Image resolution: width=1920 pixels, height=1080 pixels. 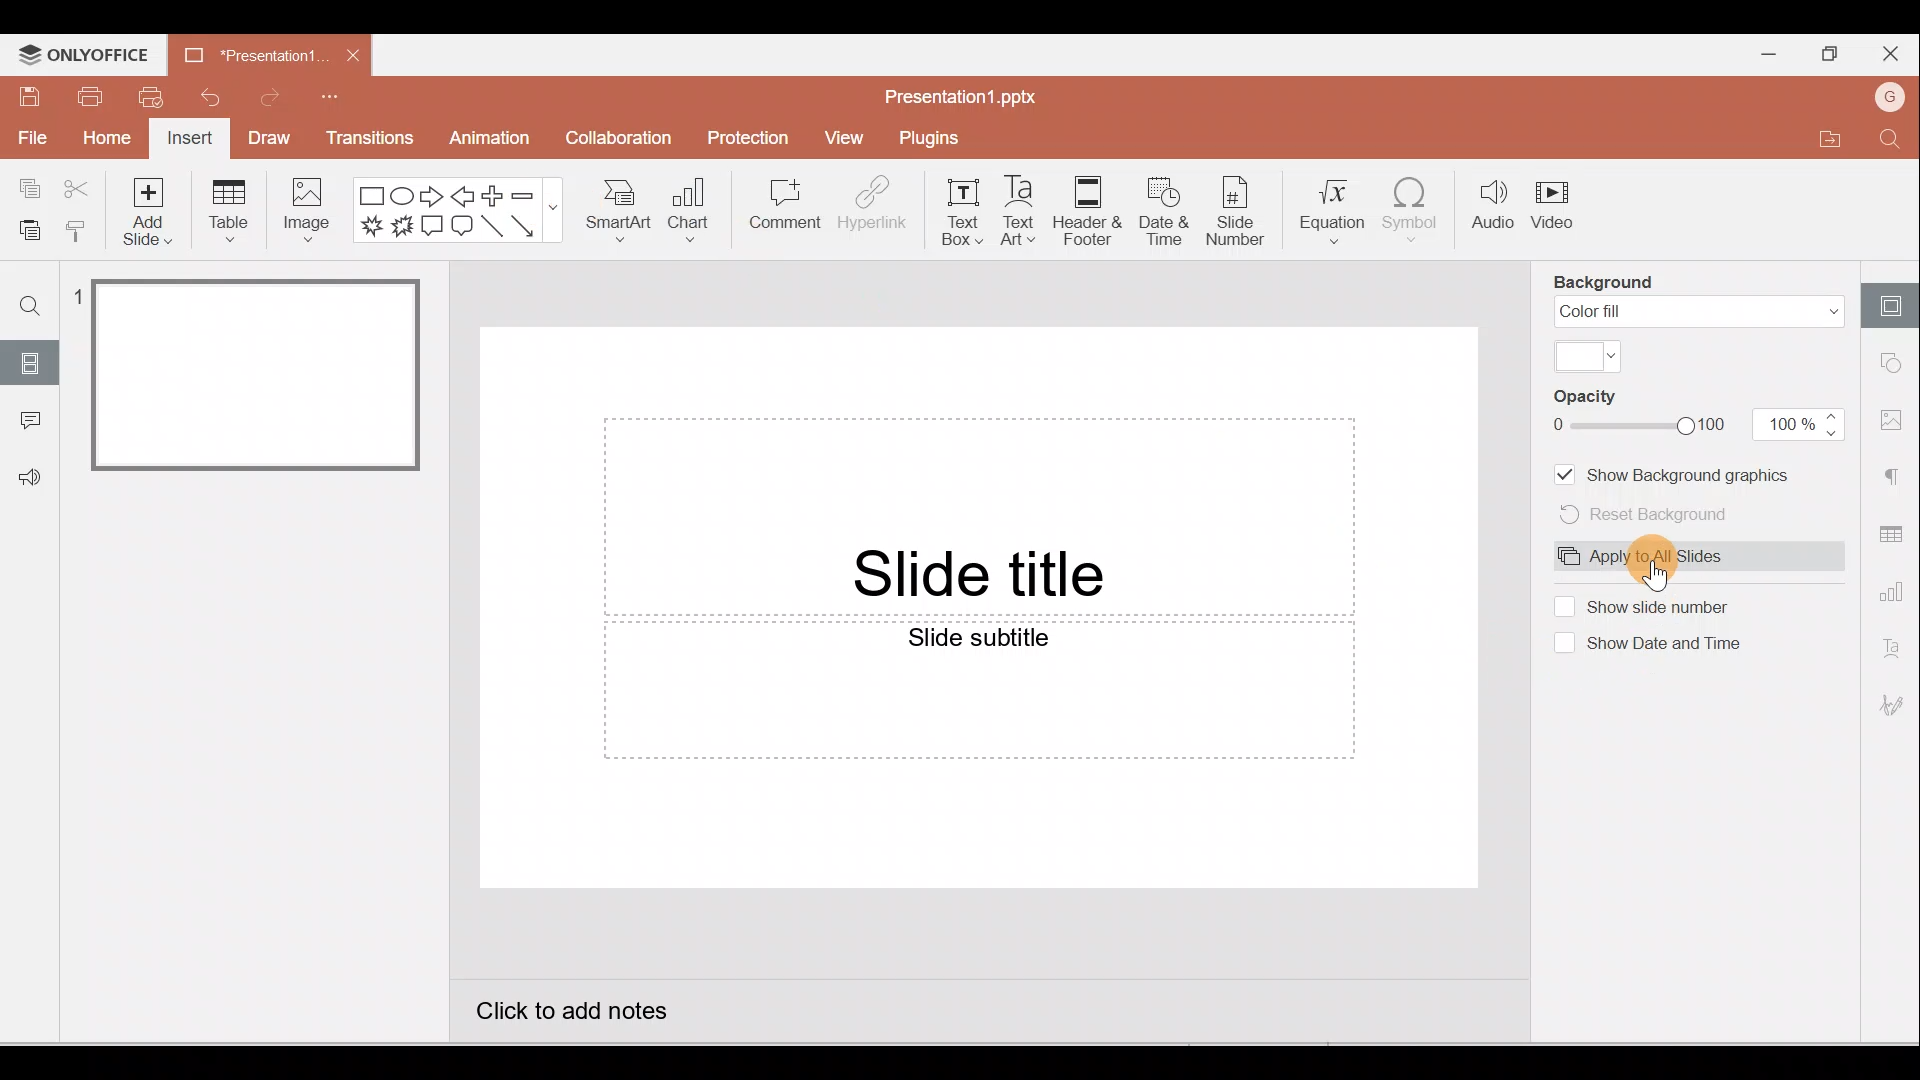 I want to click on Colour fill, so click(x=1699, y=312).